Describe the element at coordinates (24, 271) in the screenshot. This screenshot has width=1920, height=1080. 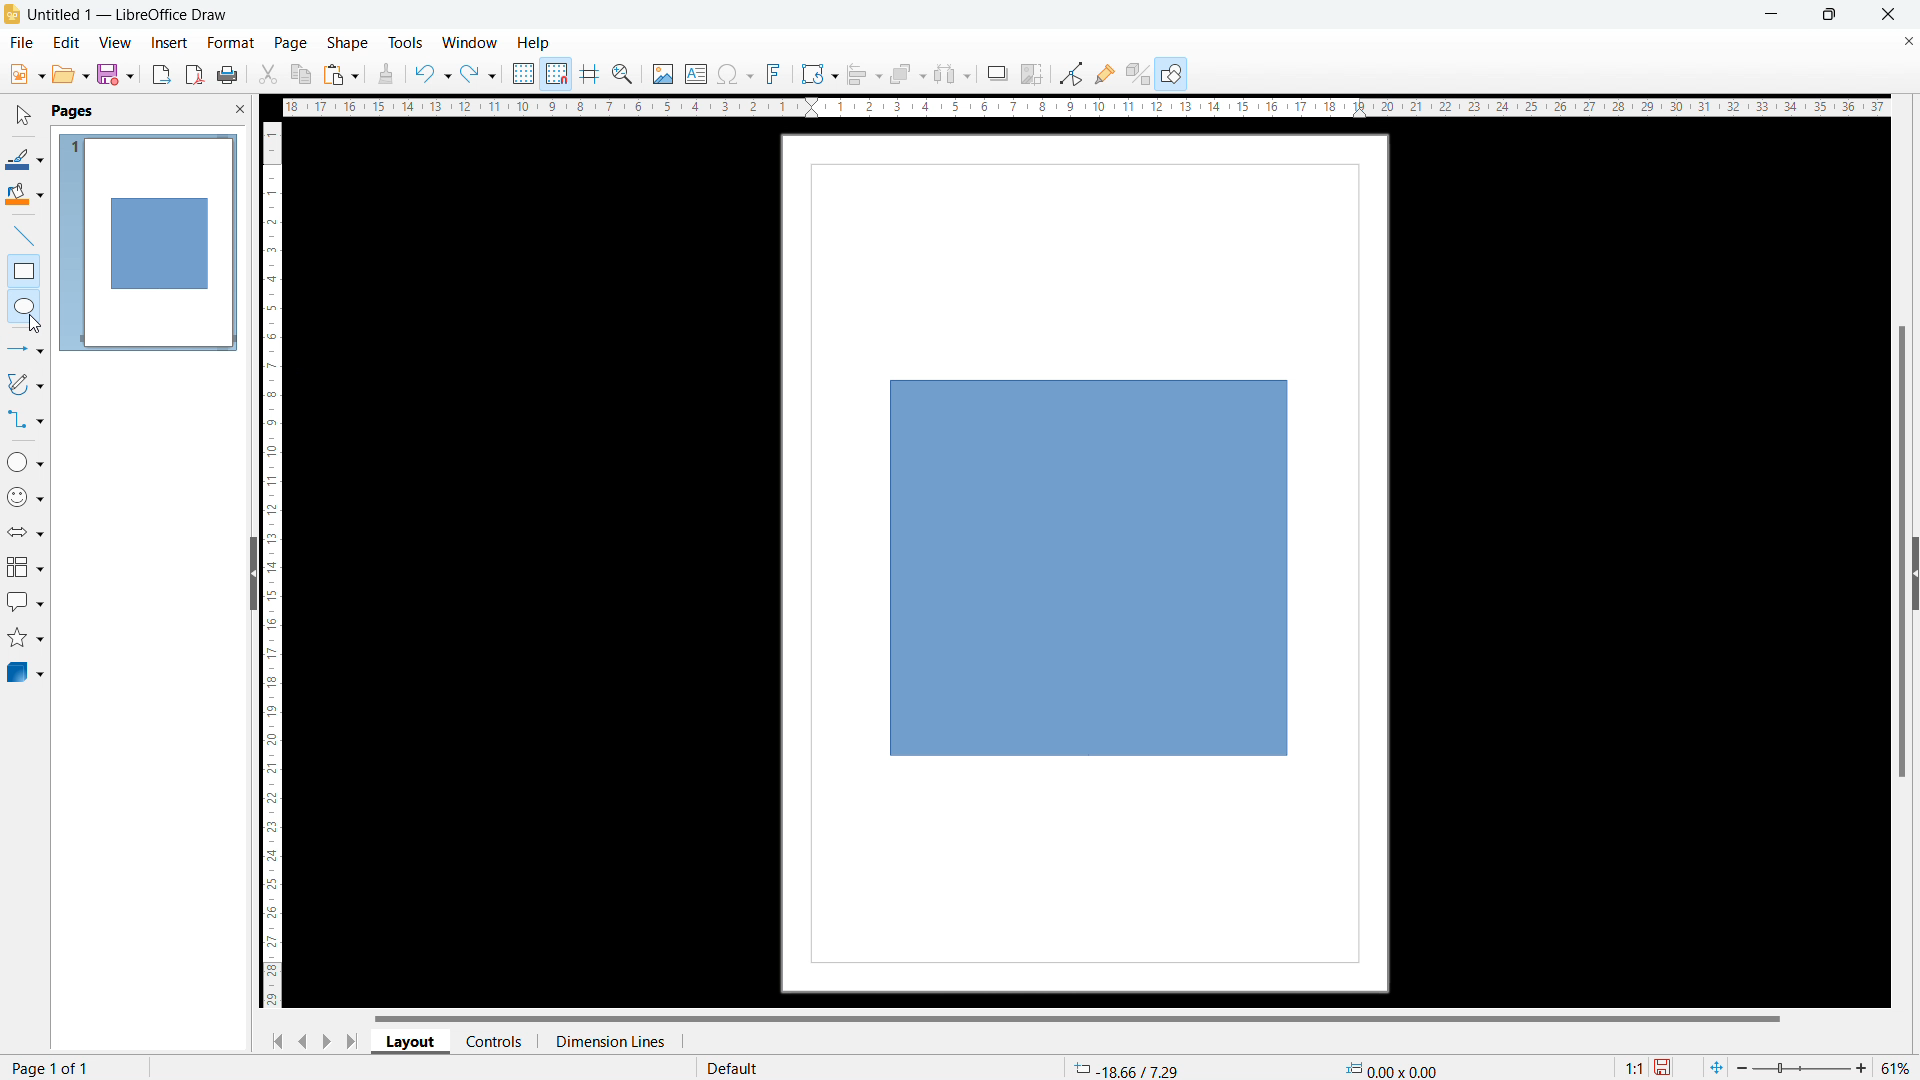
I see `rectangle` at that location.